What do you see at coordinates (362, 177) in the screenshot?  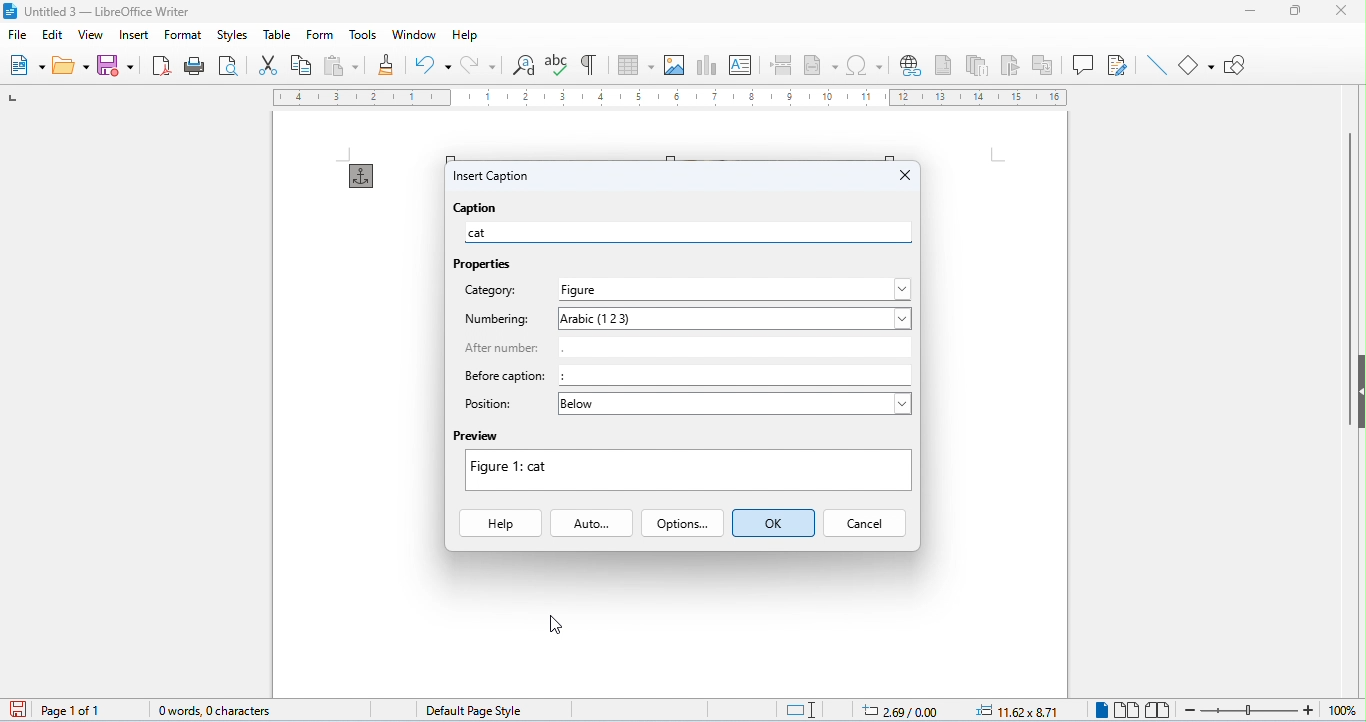 I see `anchor` at bounding box center [362, 177].